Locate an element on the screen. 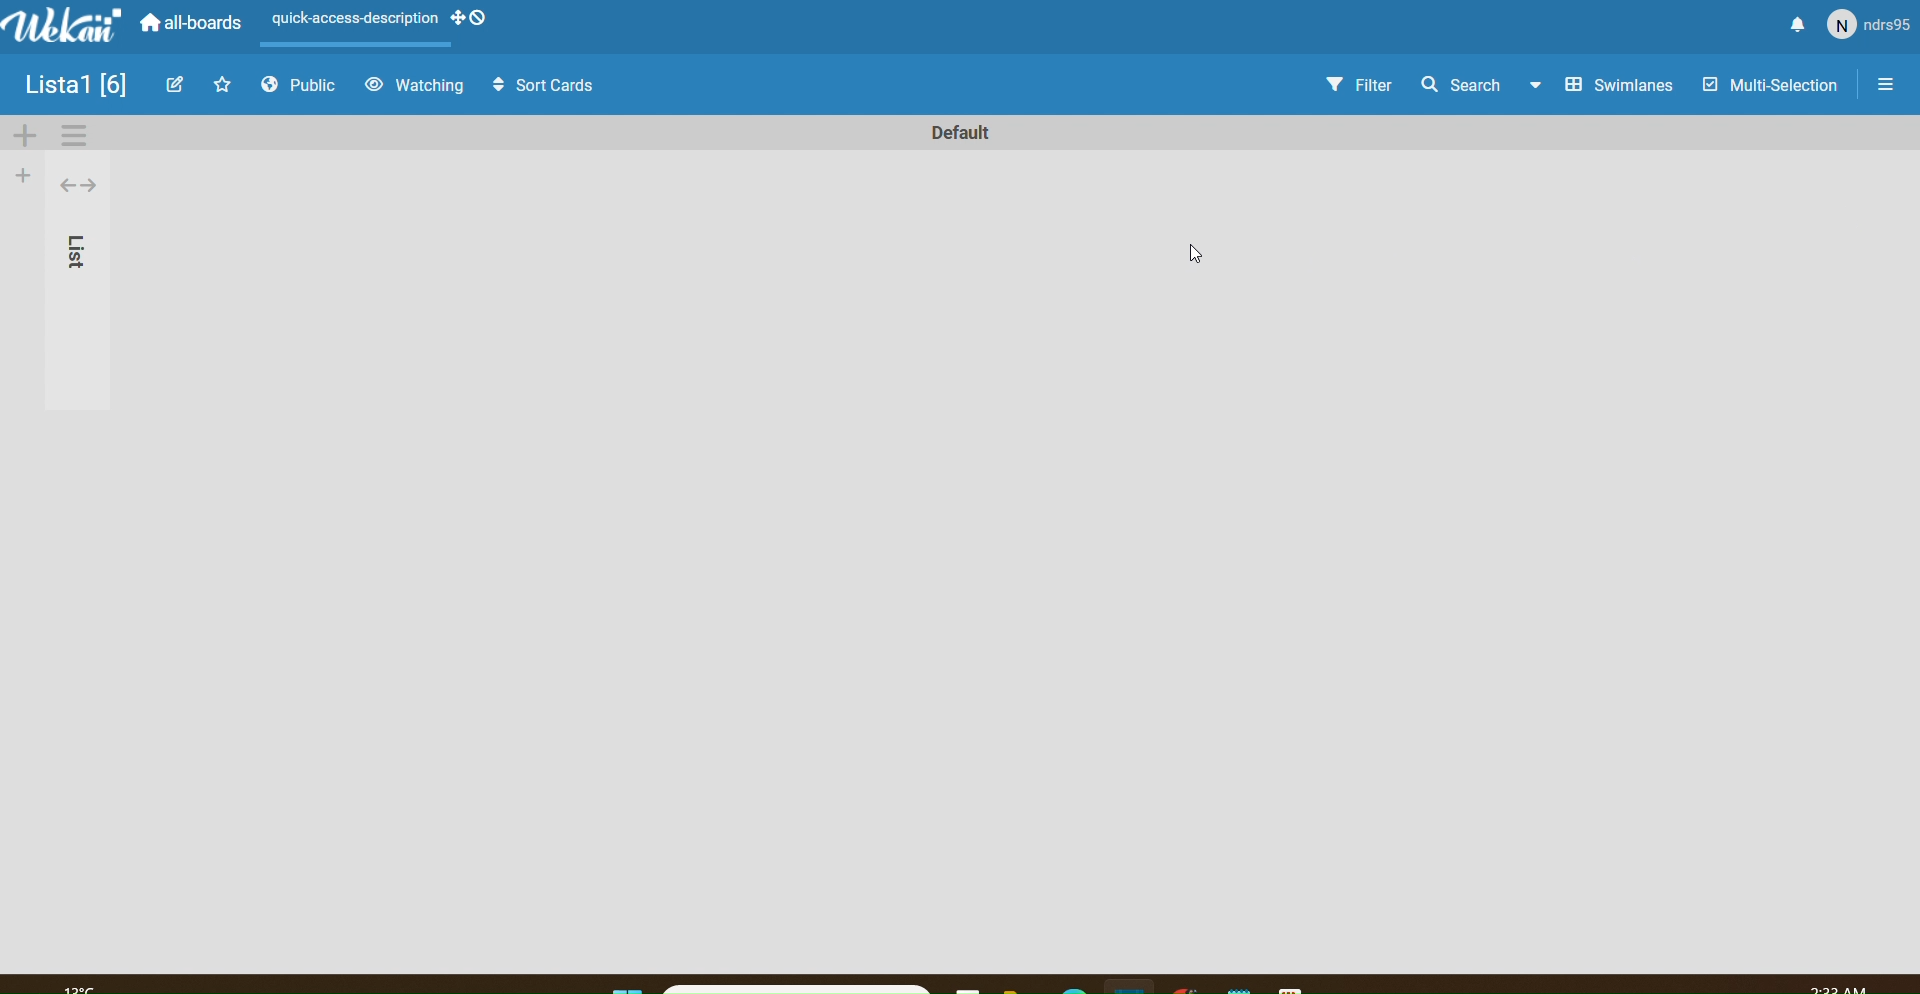 The image size is (1920, 994). Add is located at coordinates (23, 134).